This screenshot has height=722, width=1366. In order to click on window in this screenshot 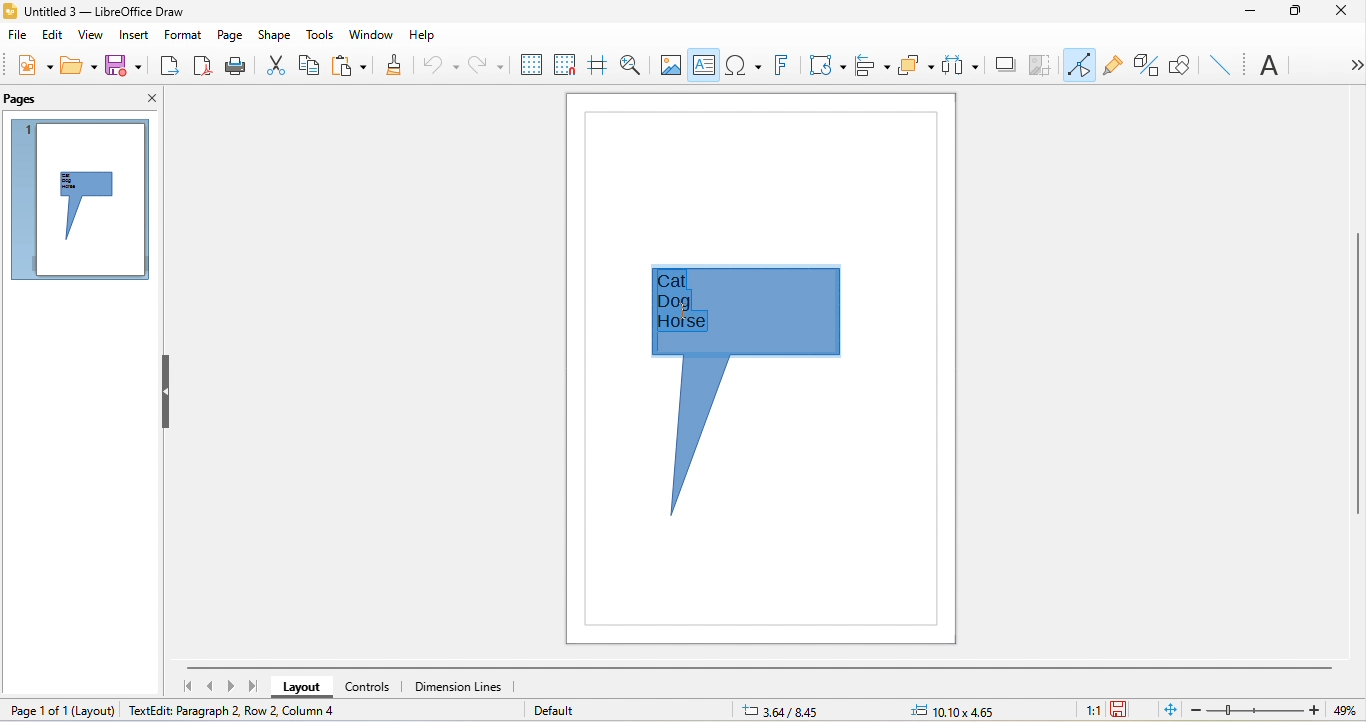, I will do `click(375, 34)`.